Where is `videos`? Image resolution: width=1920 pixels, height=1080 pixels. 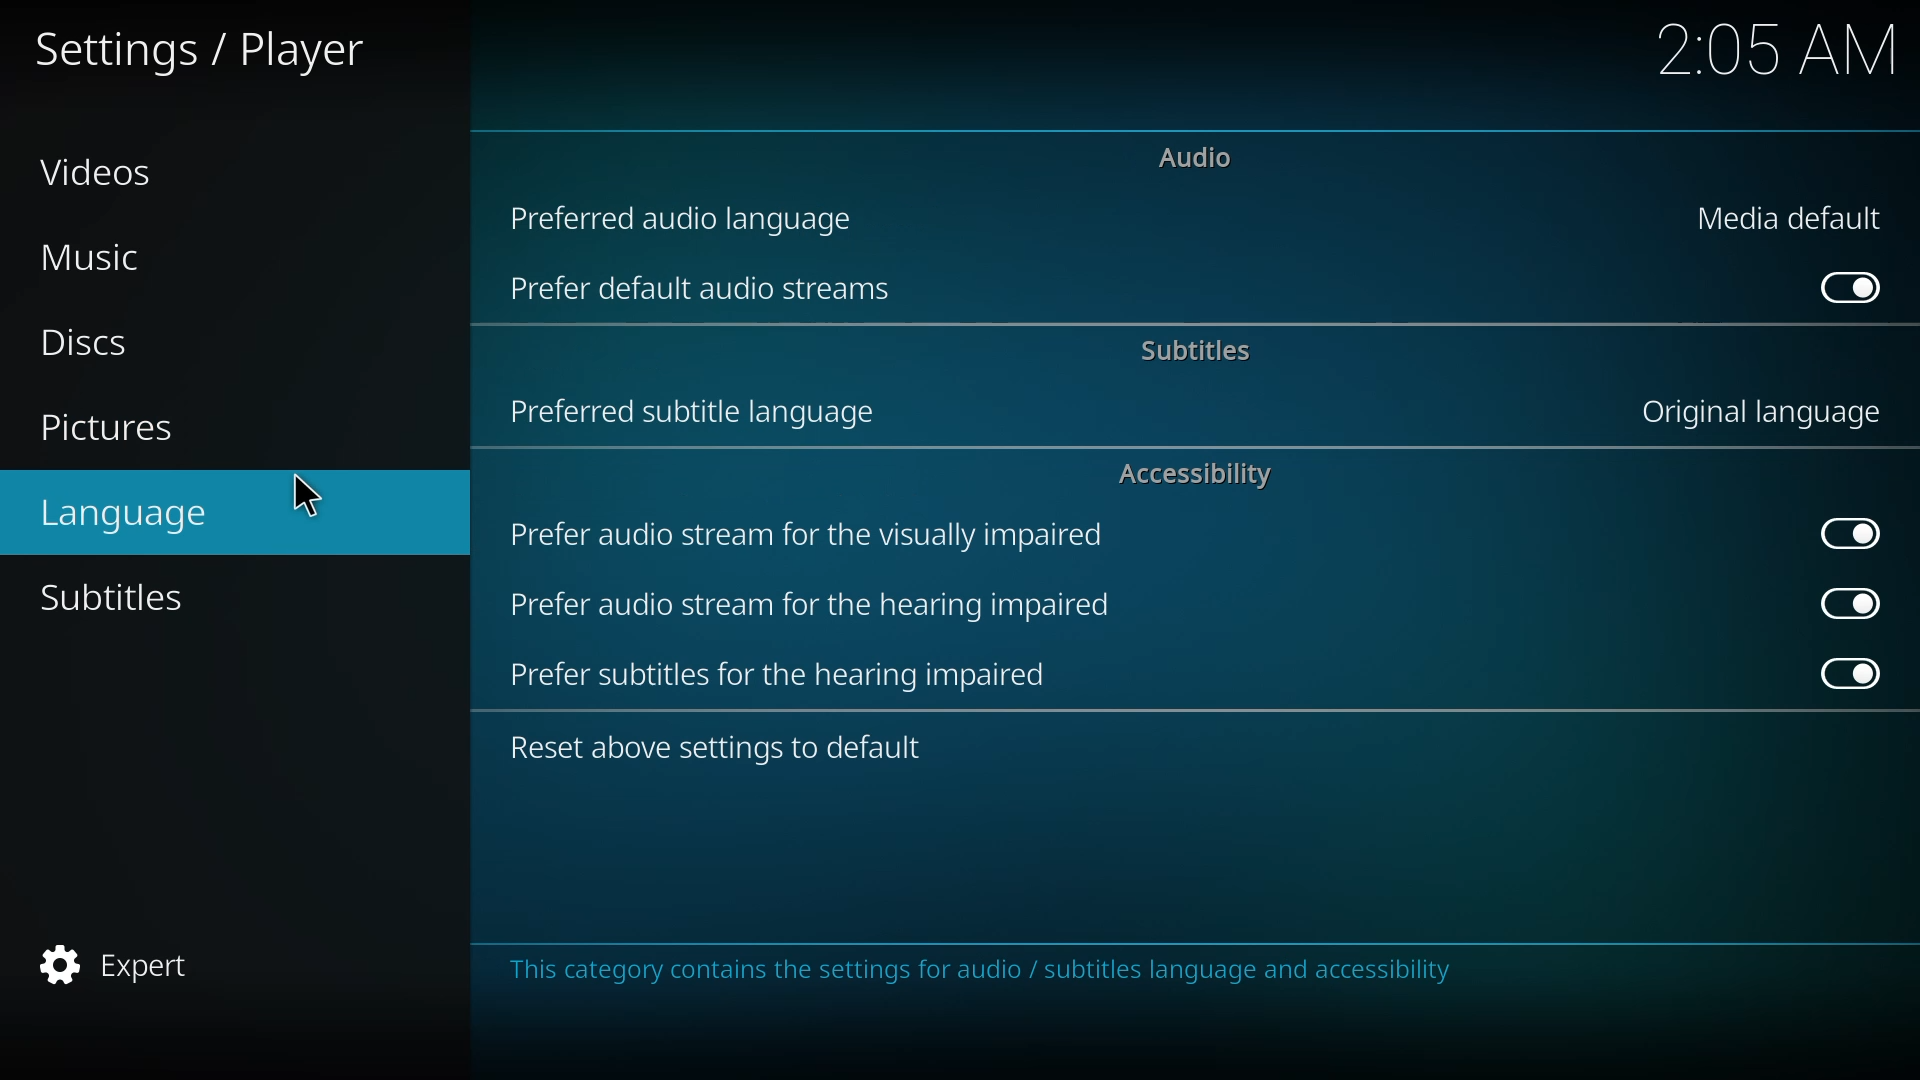
videos is located at coordinates (104, 170).